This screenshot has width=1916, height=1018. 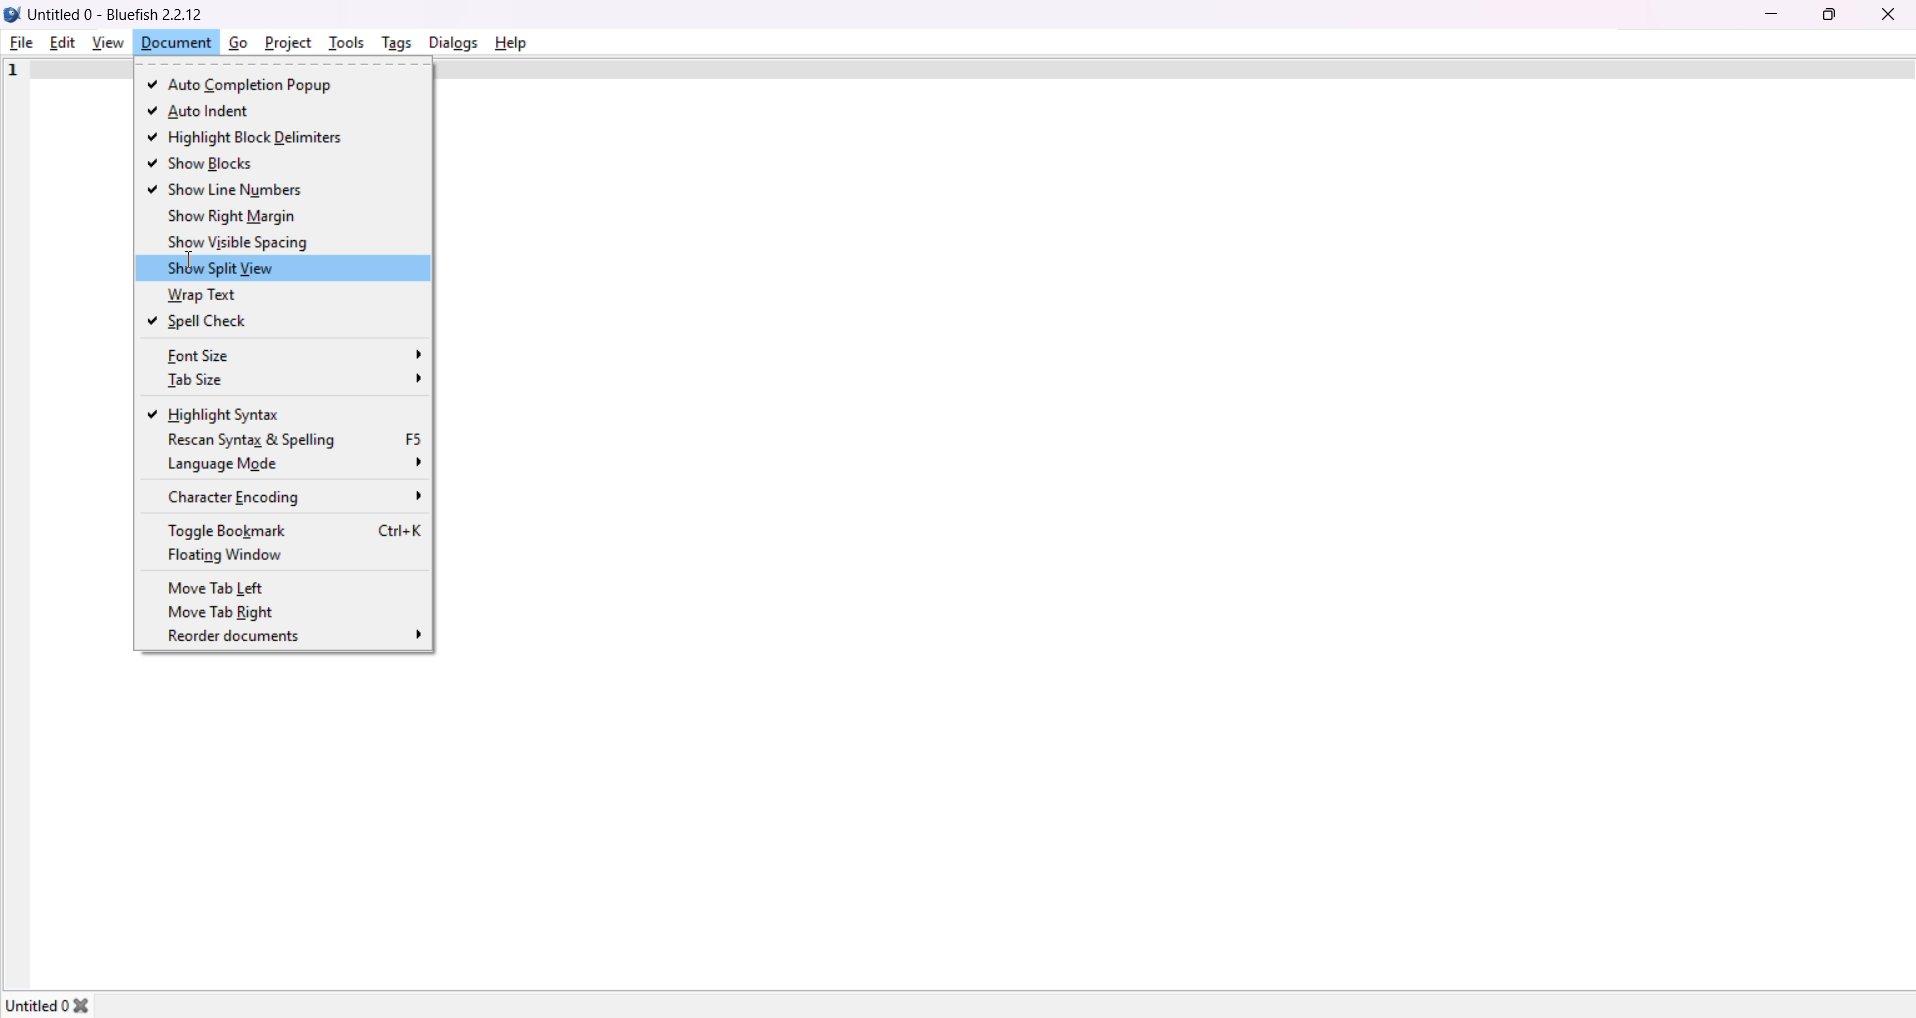 What do you see at coordinates (125, 14) in the screenshot?
I see `Untitled 0 - Bluefish 22.12` at bounding box center [125, 14].